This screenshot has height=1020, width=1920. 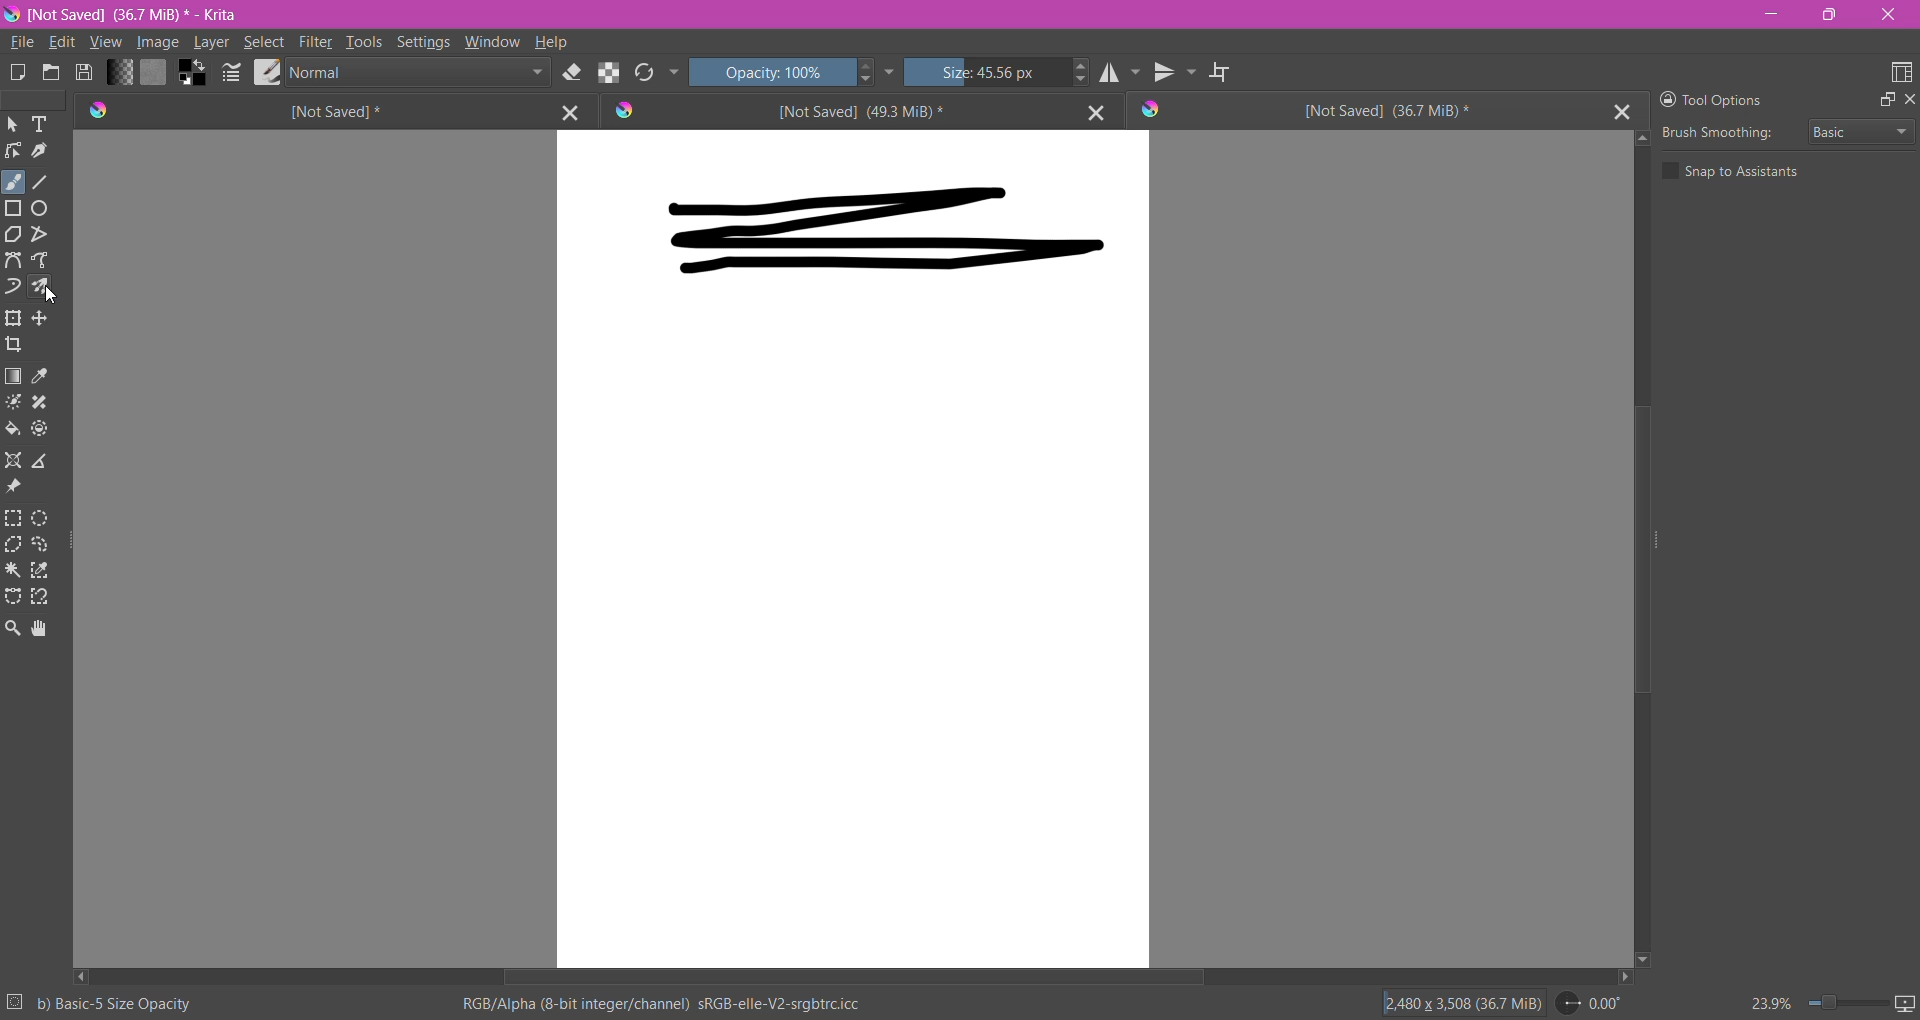 What do you see at coordinates (16, 75) in the screenshot?
I see `Create New Document` at bounding box center [16, 75].